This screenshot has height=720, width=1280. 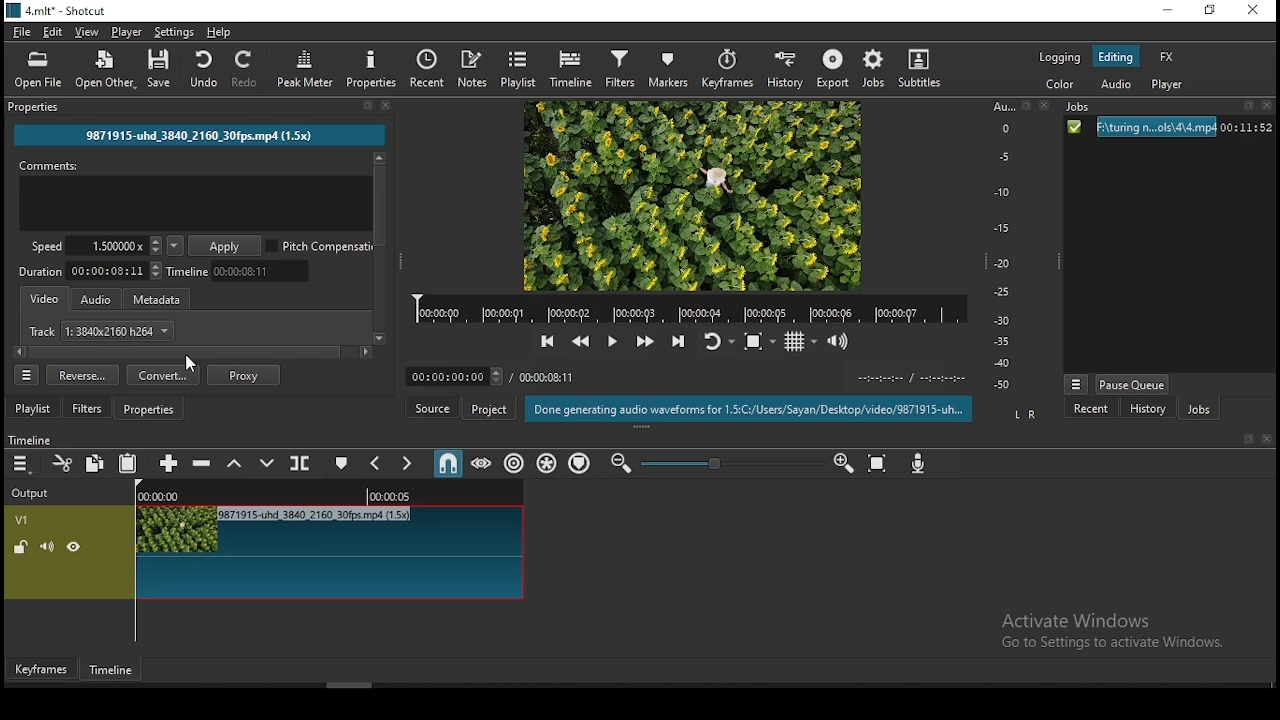 I want to click on pause queue, so click(x=1134, y=384).